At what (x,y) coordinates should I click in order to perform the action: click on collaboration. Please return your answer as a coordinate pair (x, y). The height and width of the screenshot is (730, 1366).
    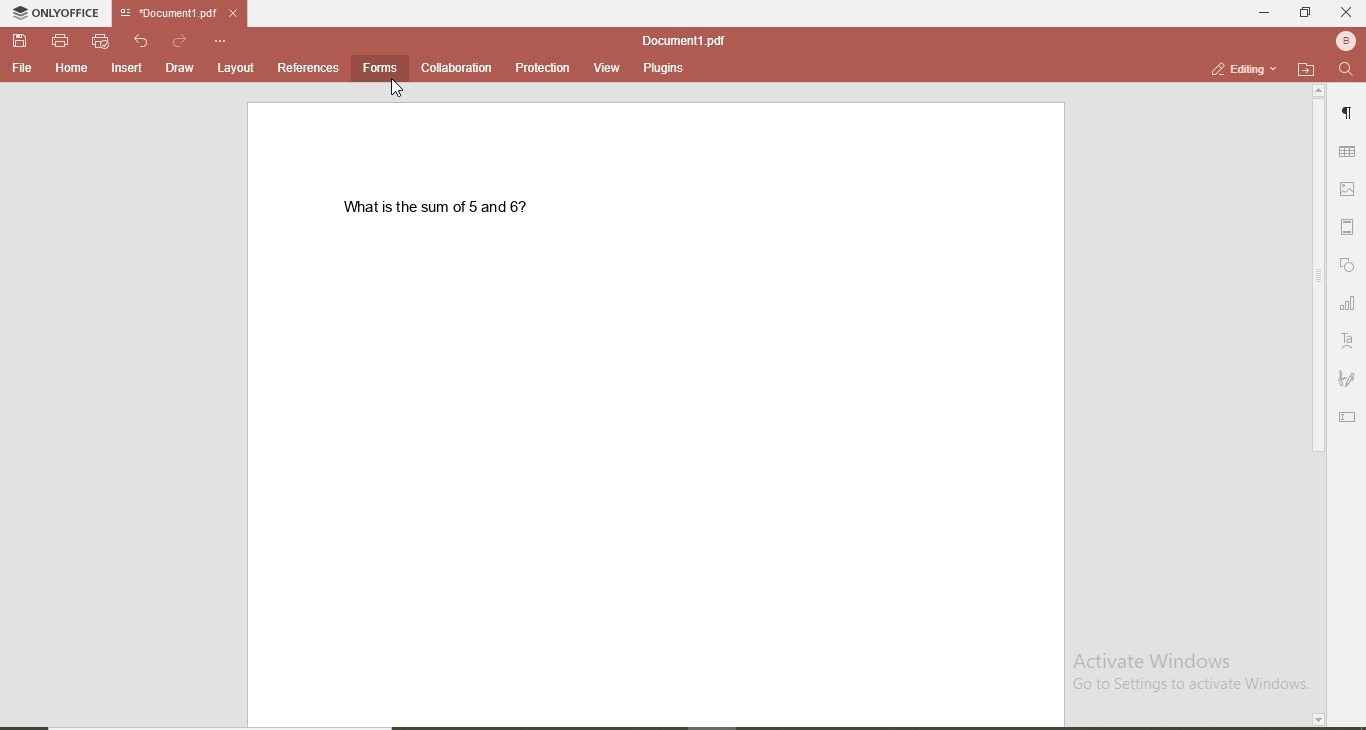
    Looking at the image, I should click on (458, 67).